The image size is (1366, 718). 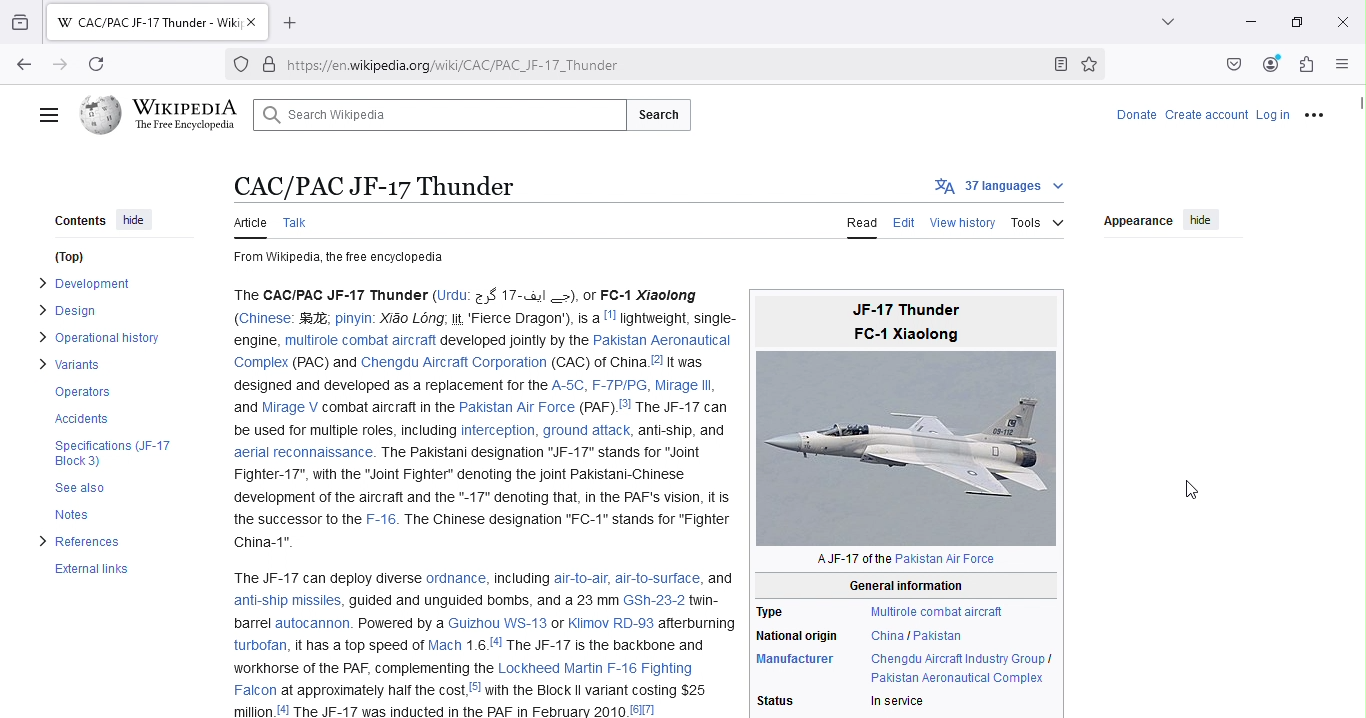 What do you see at coordinates (72, 515) in the screenshot?
I see `Notes` at bounding box center [72, 515].